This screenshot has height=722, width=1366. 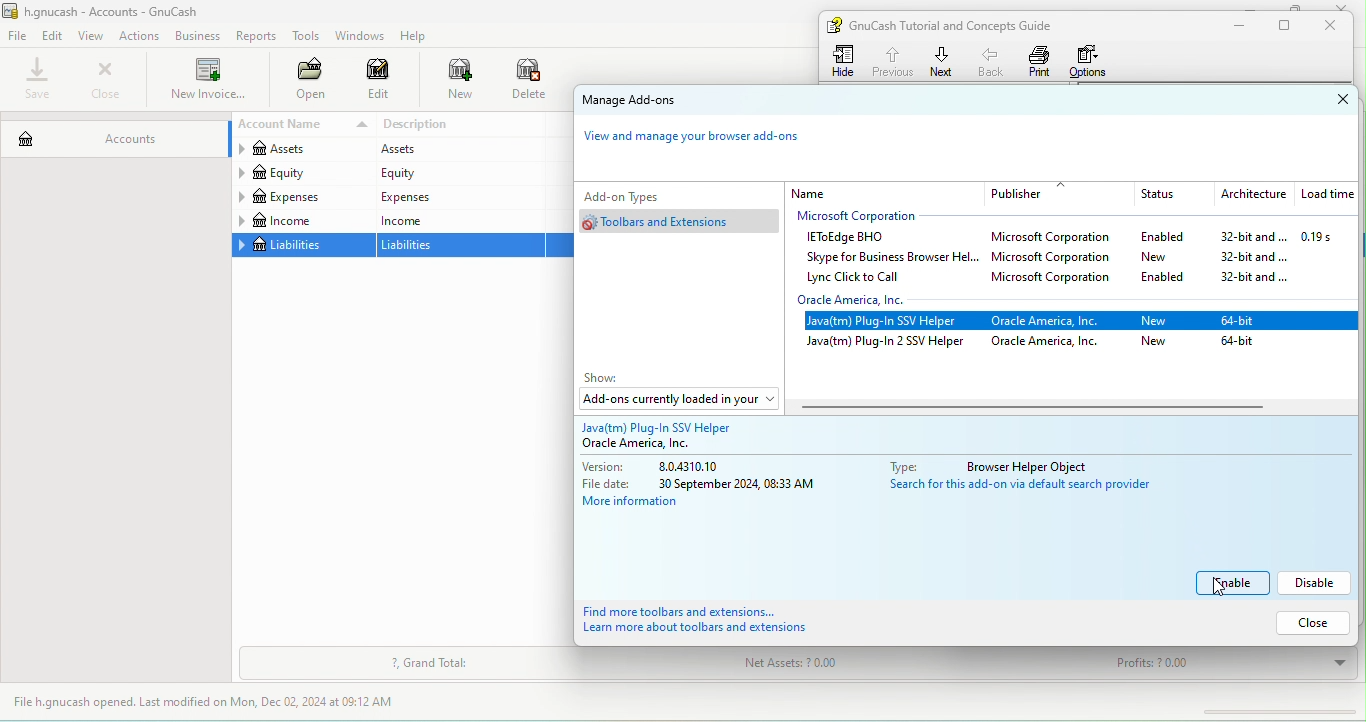 I want to click on edit, so click(x=379, y=82).